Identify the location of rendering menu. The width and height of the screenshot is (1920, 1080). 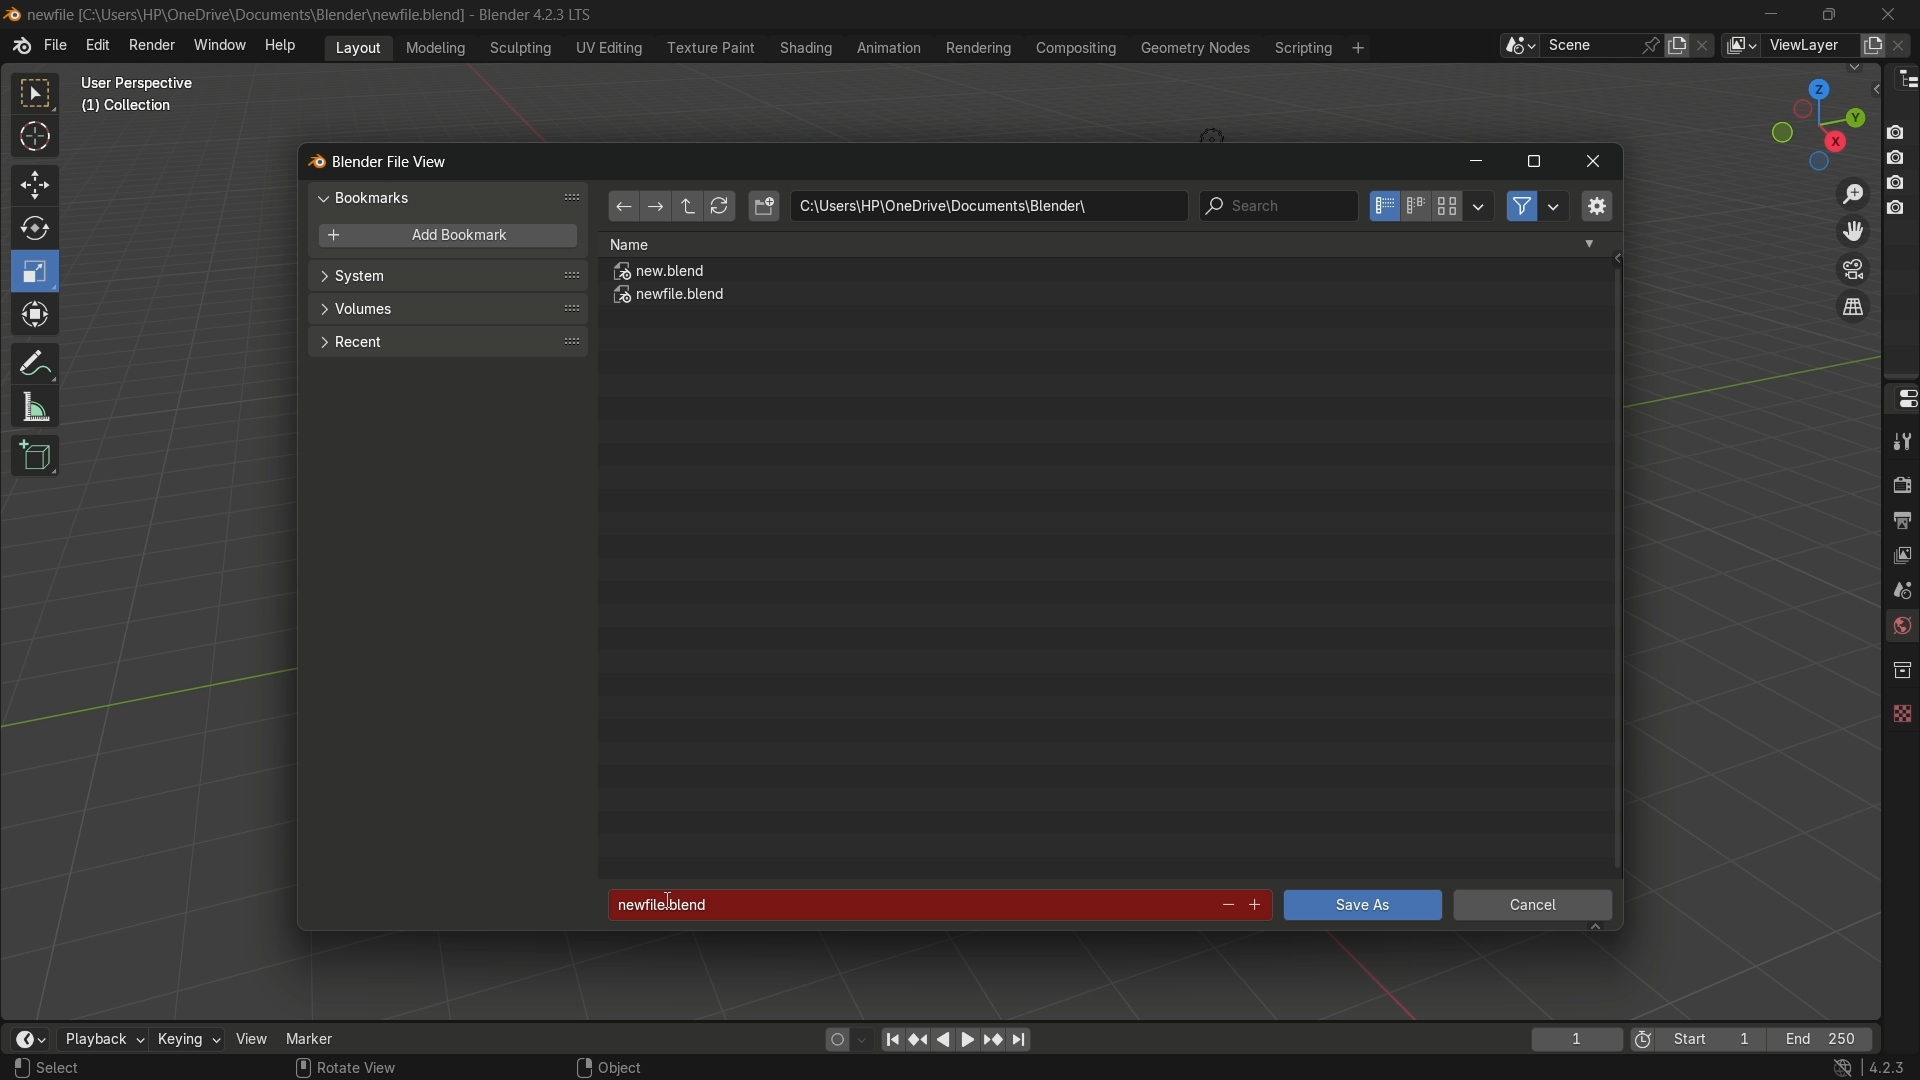
(981, 48).